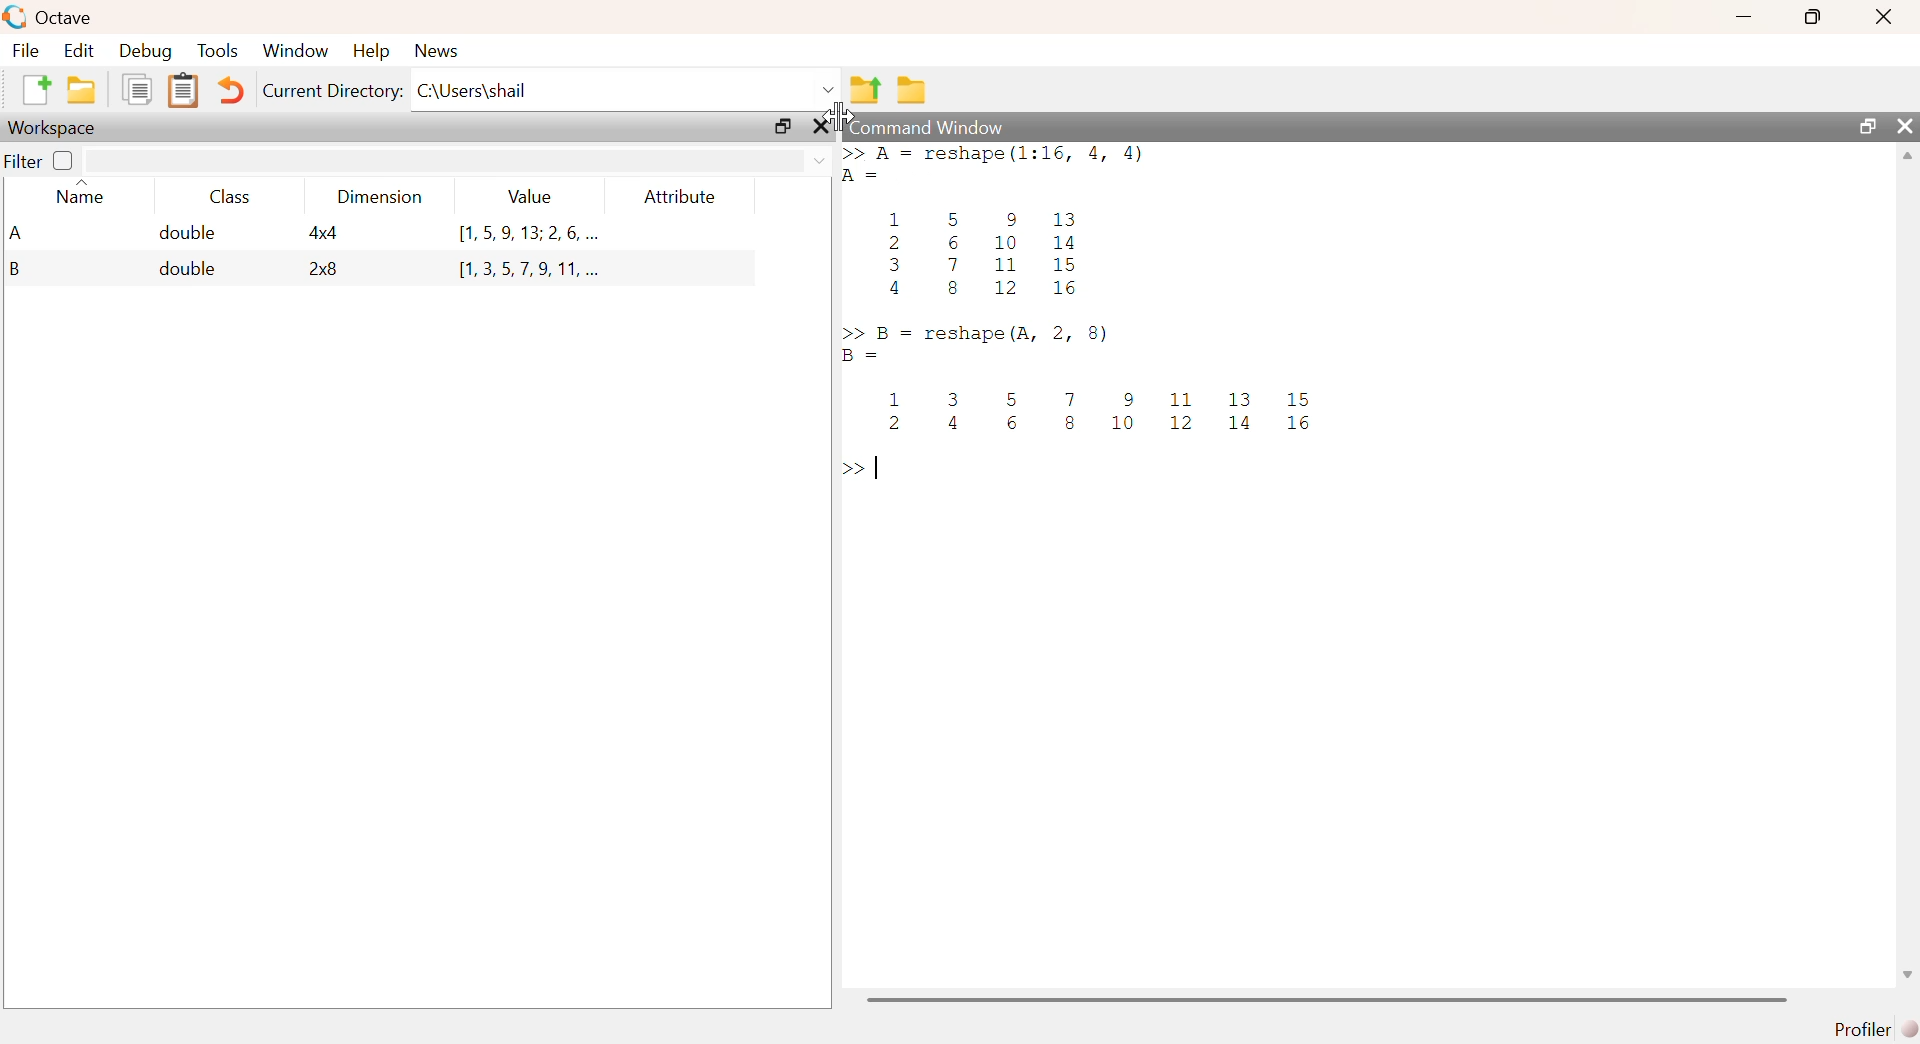 The width and height of the screenshot is (1920, 1044). Describe the element at coordinates (1881, 19) in the screenshot. I see `close` at that location.